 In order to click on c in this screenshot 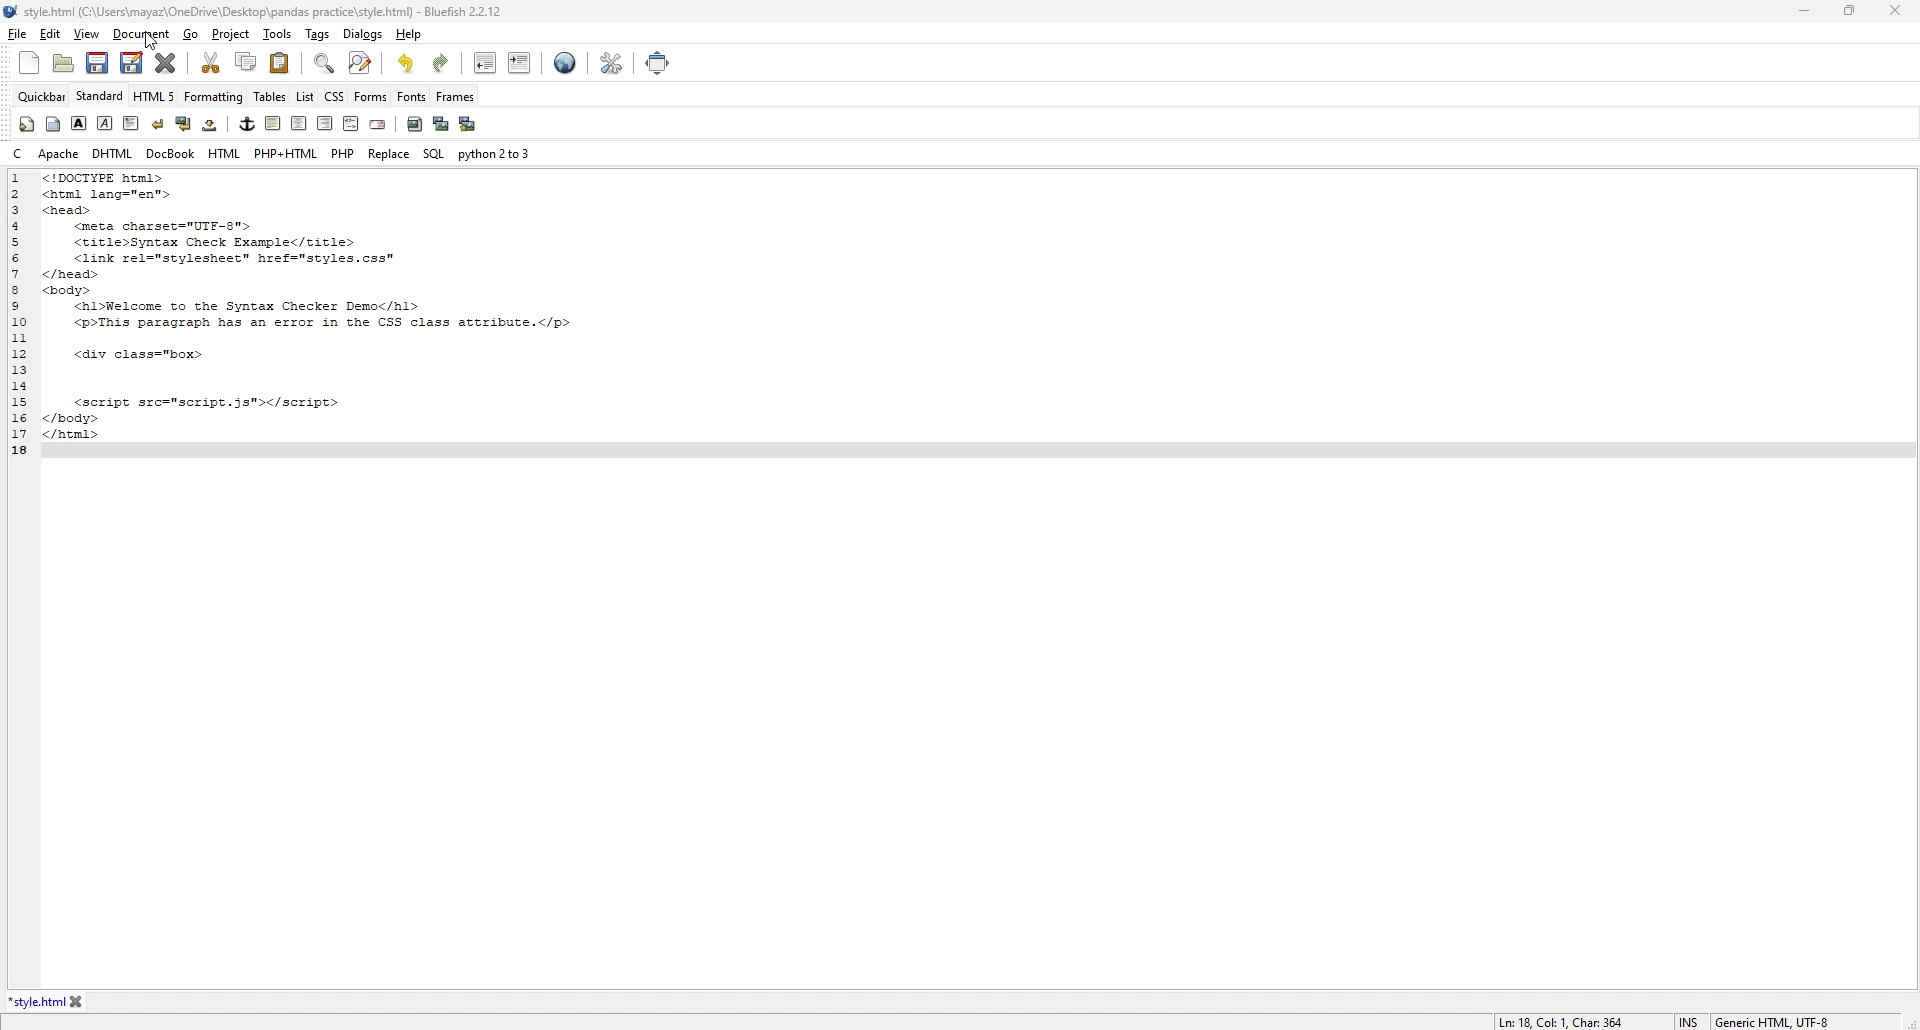, I will do `click(19, 152)`.